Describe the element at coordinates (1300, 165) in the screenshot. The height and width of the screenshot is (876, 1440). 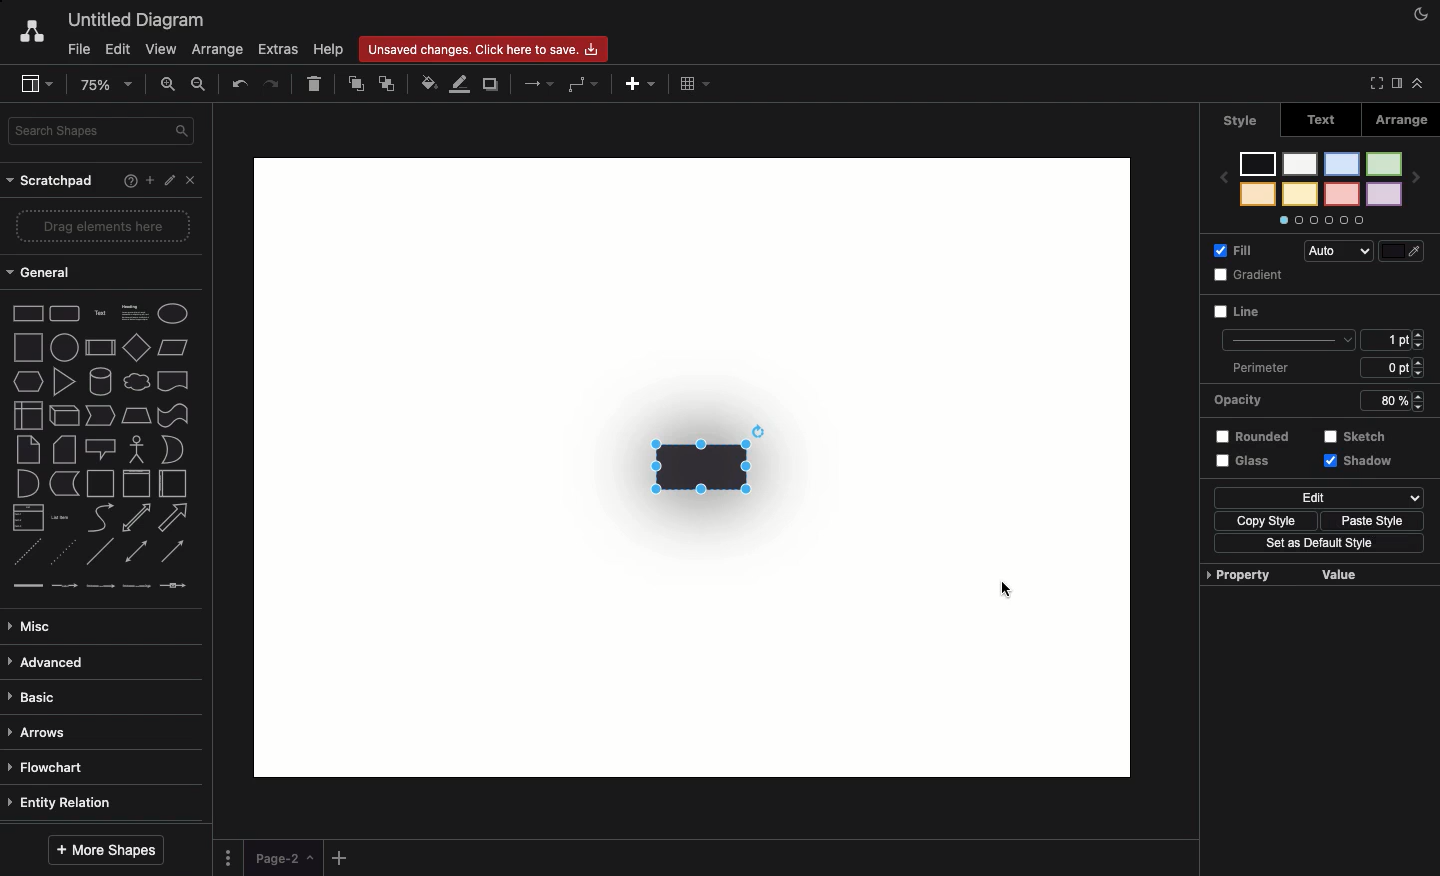
I see `color 5` at that location.